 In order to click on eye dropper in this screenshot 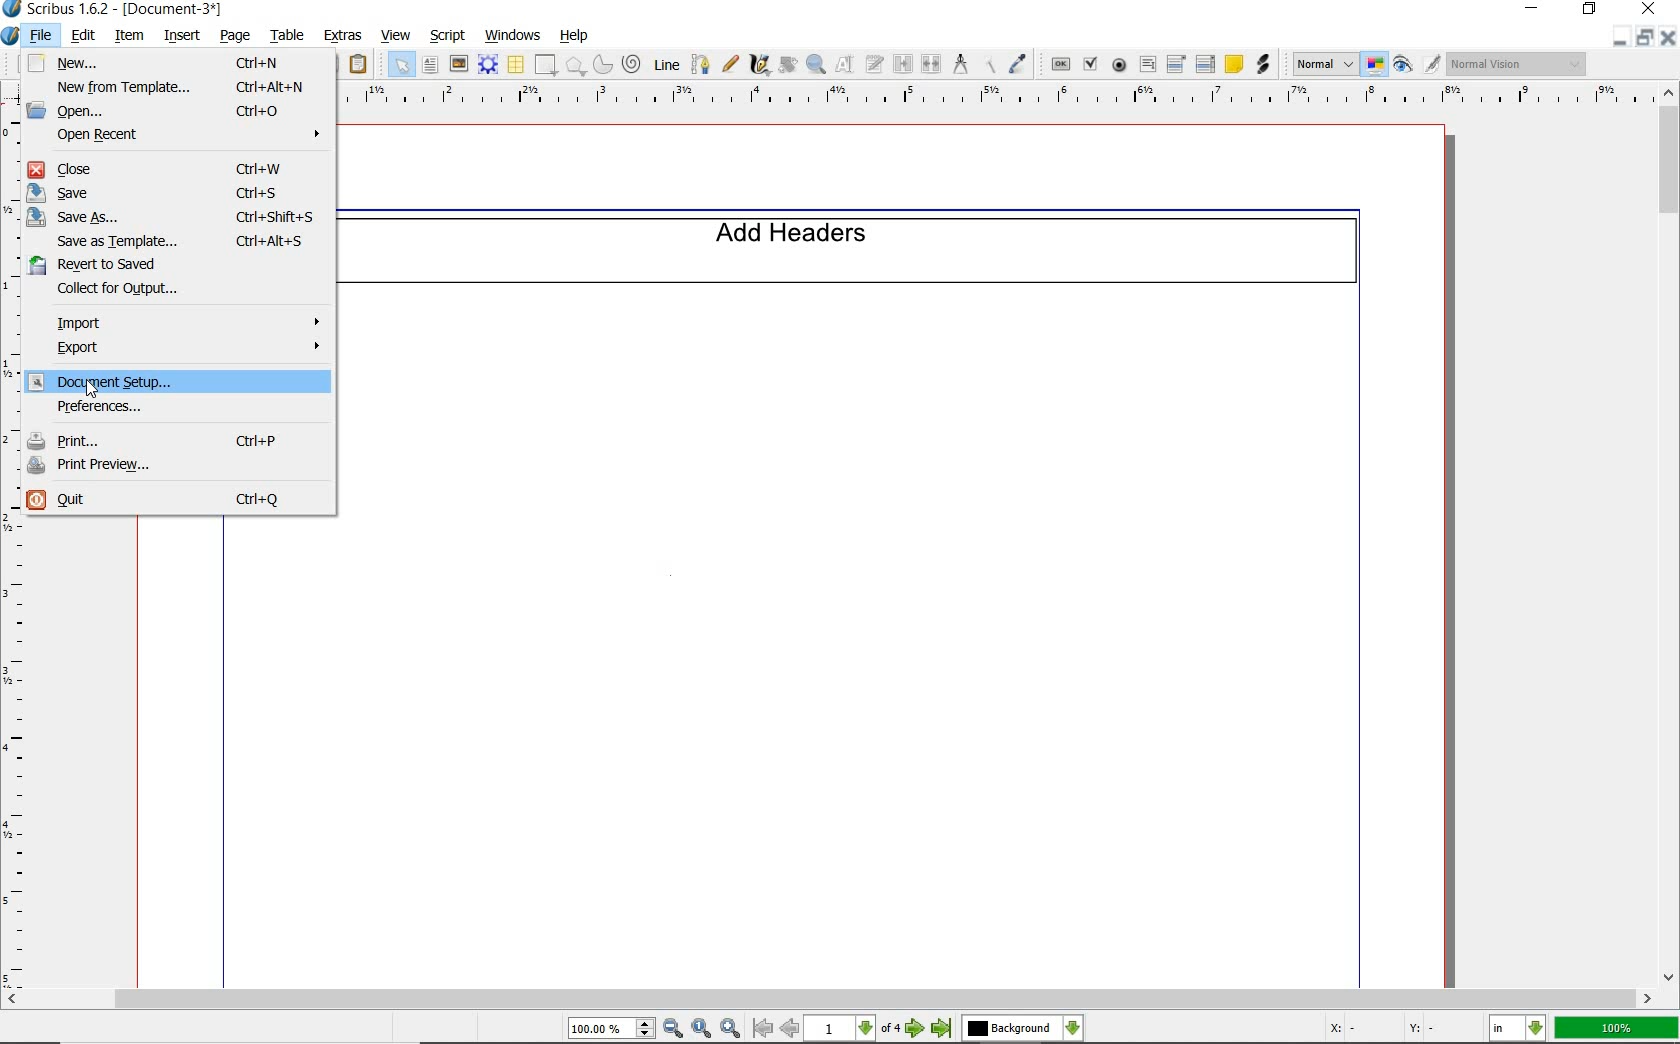, I will do `click(1020, 62)`.